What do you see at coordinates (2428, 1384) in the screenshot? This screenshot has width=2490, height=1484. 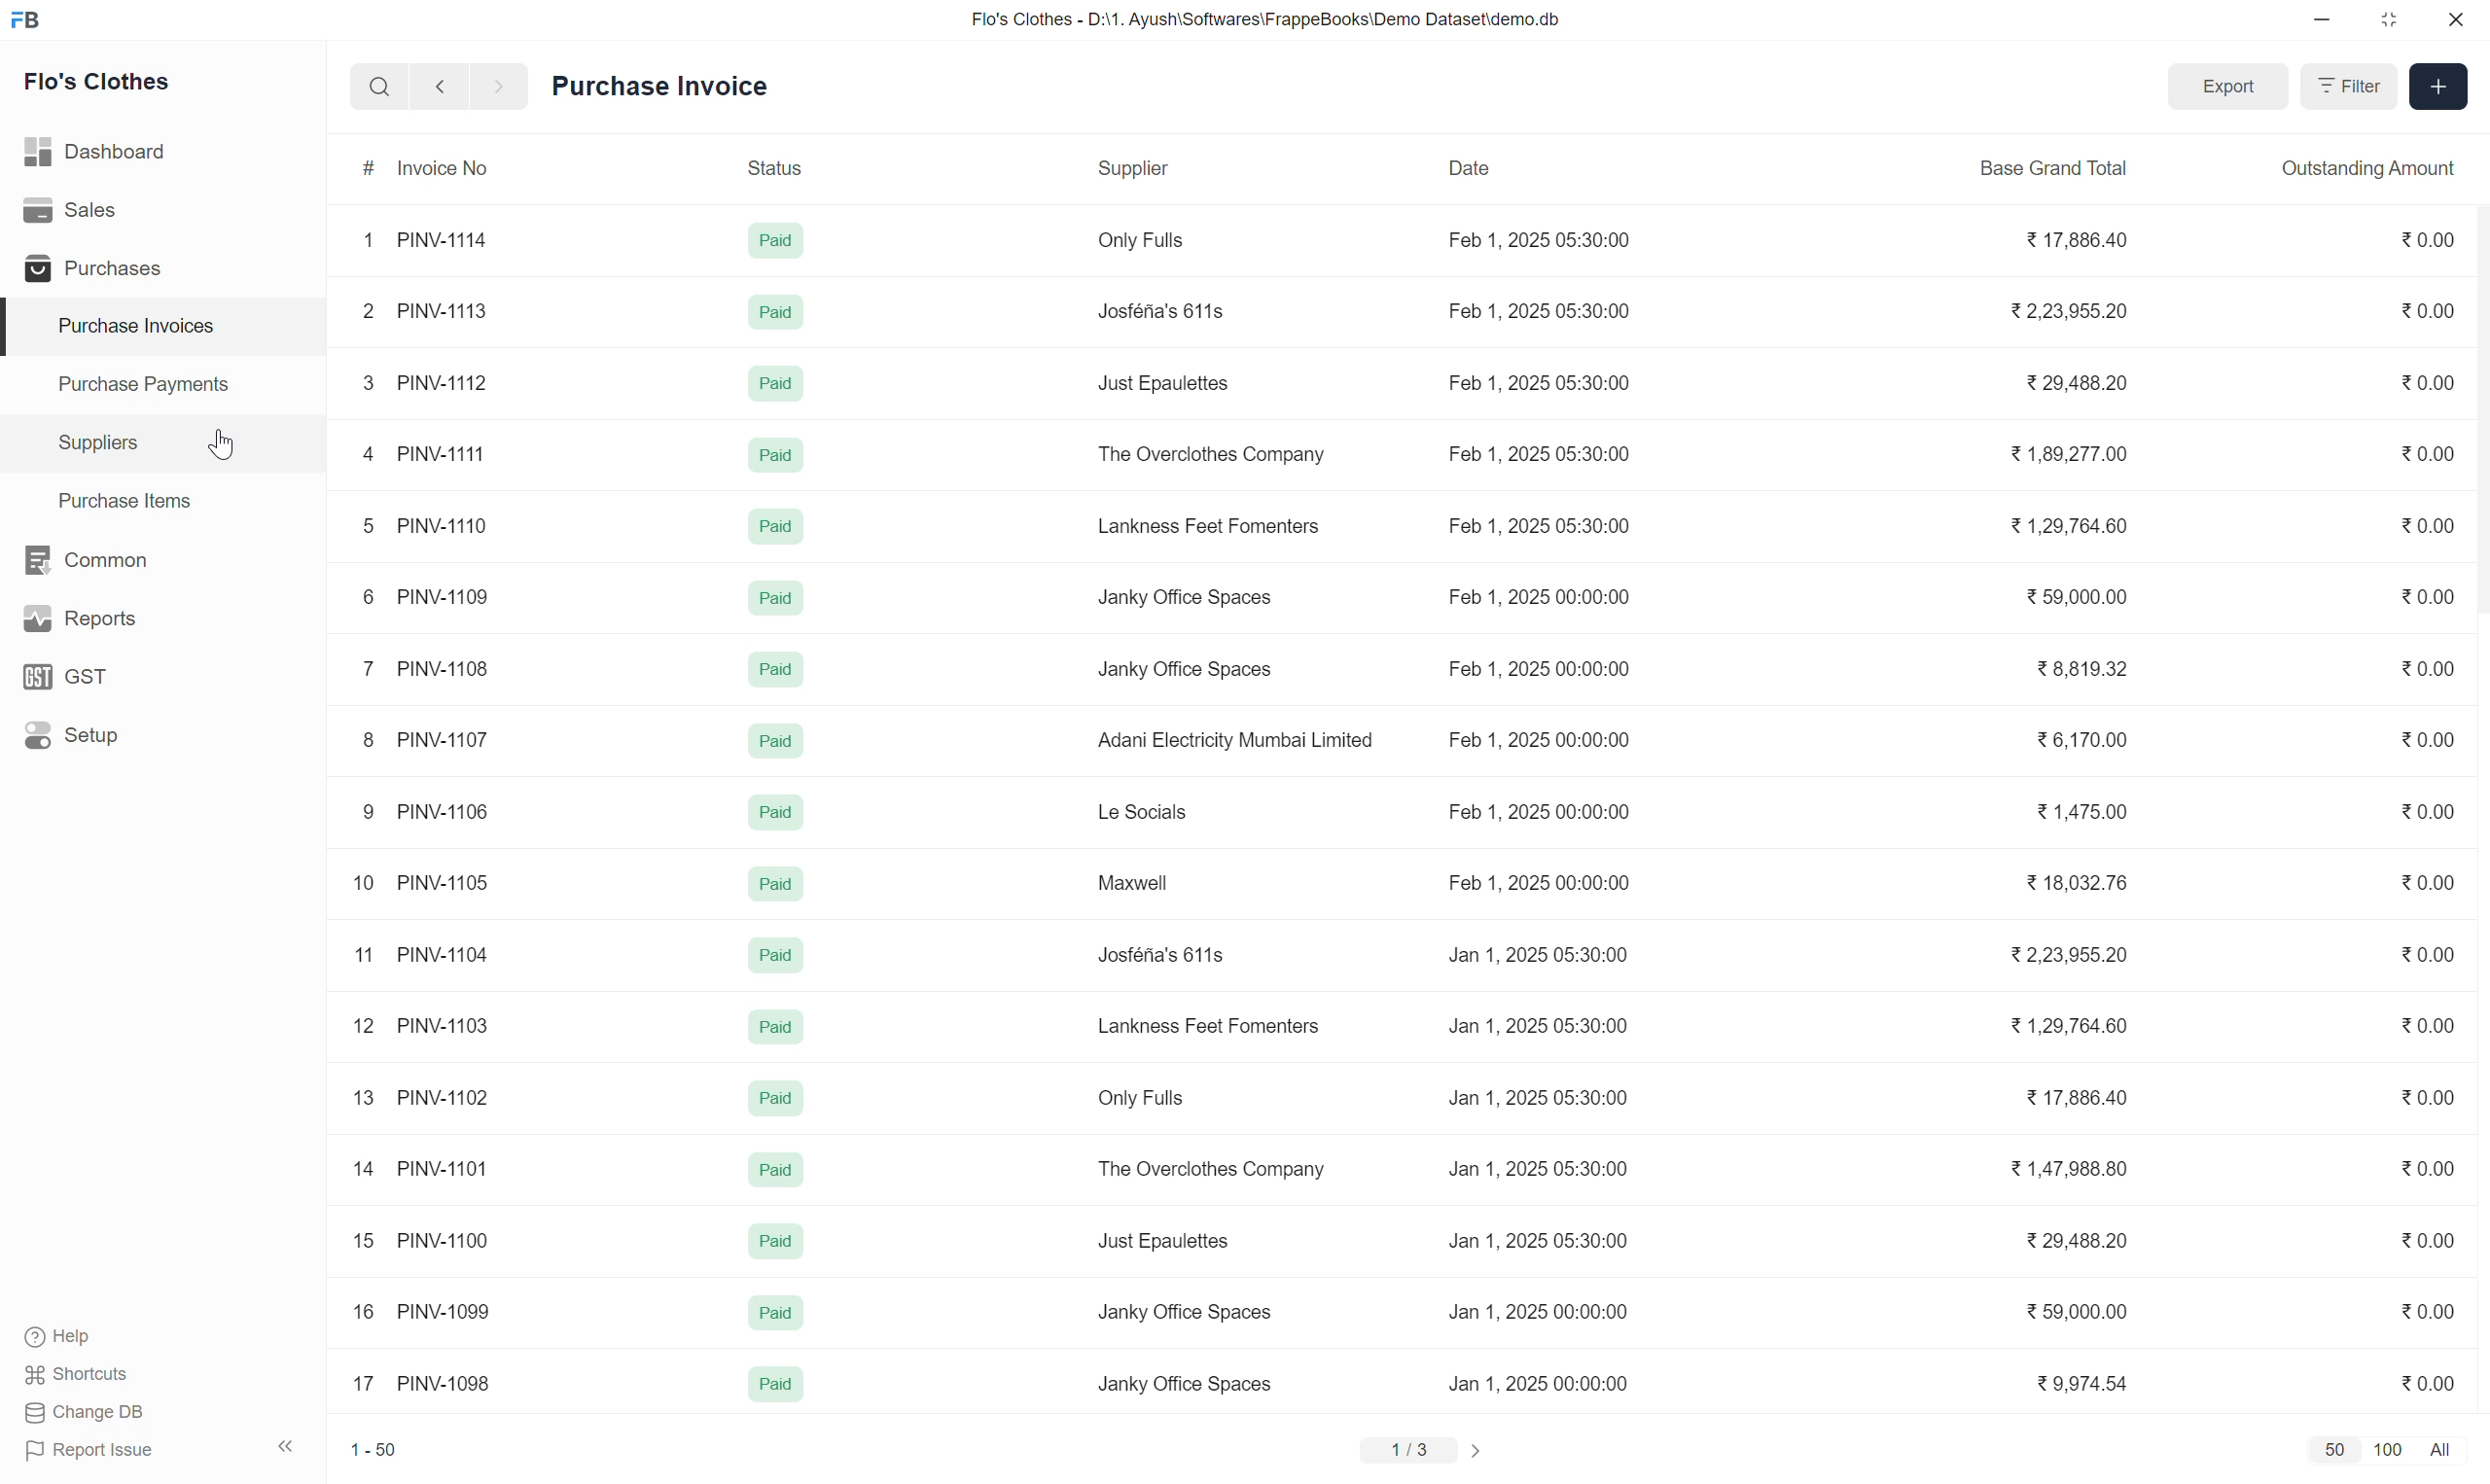 I see `0.00` at bounding box center [2428, 1384].